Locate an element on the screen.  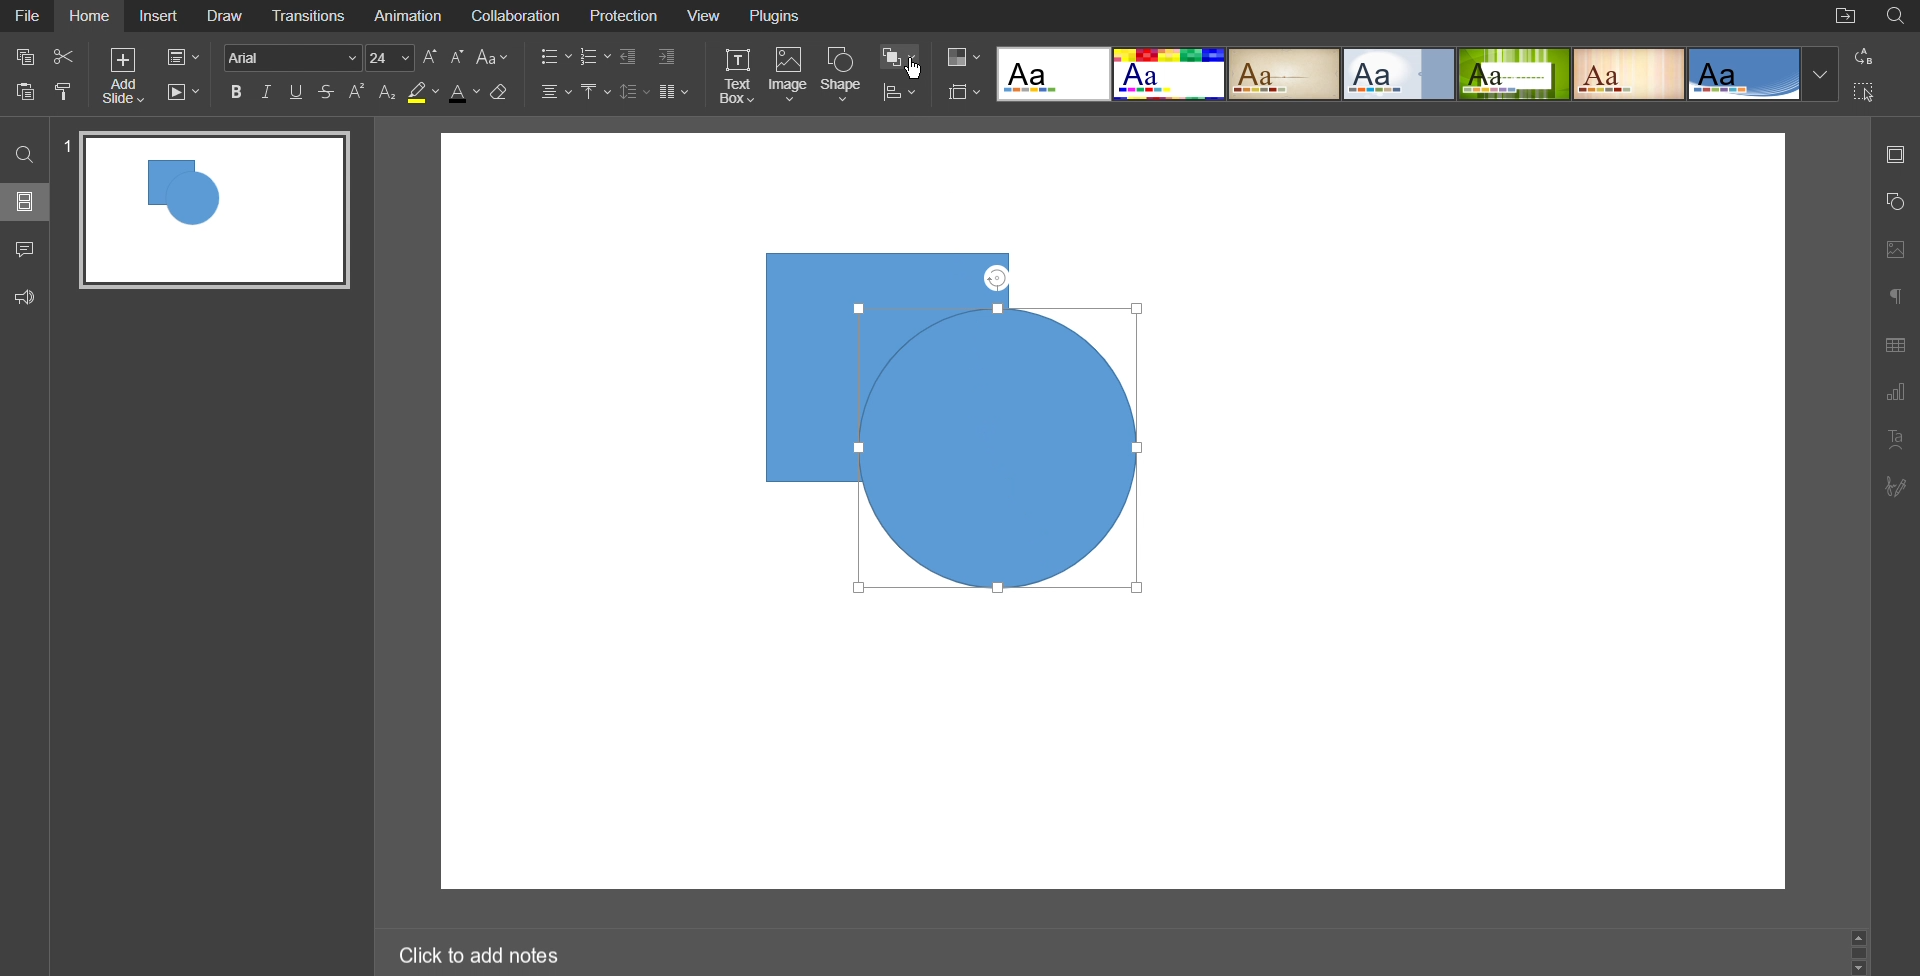
Highlight Color is located at coordinates (424, 91).